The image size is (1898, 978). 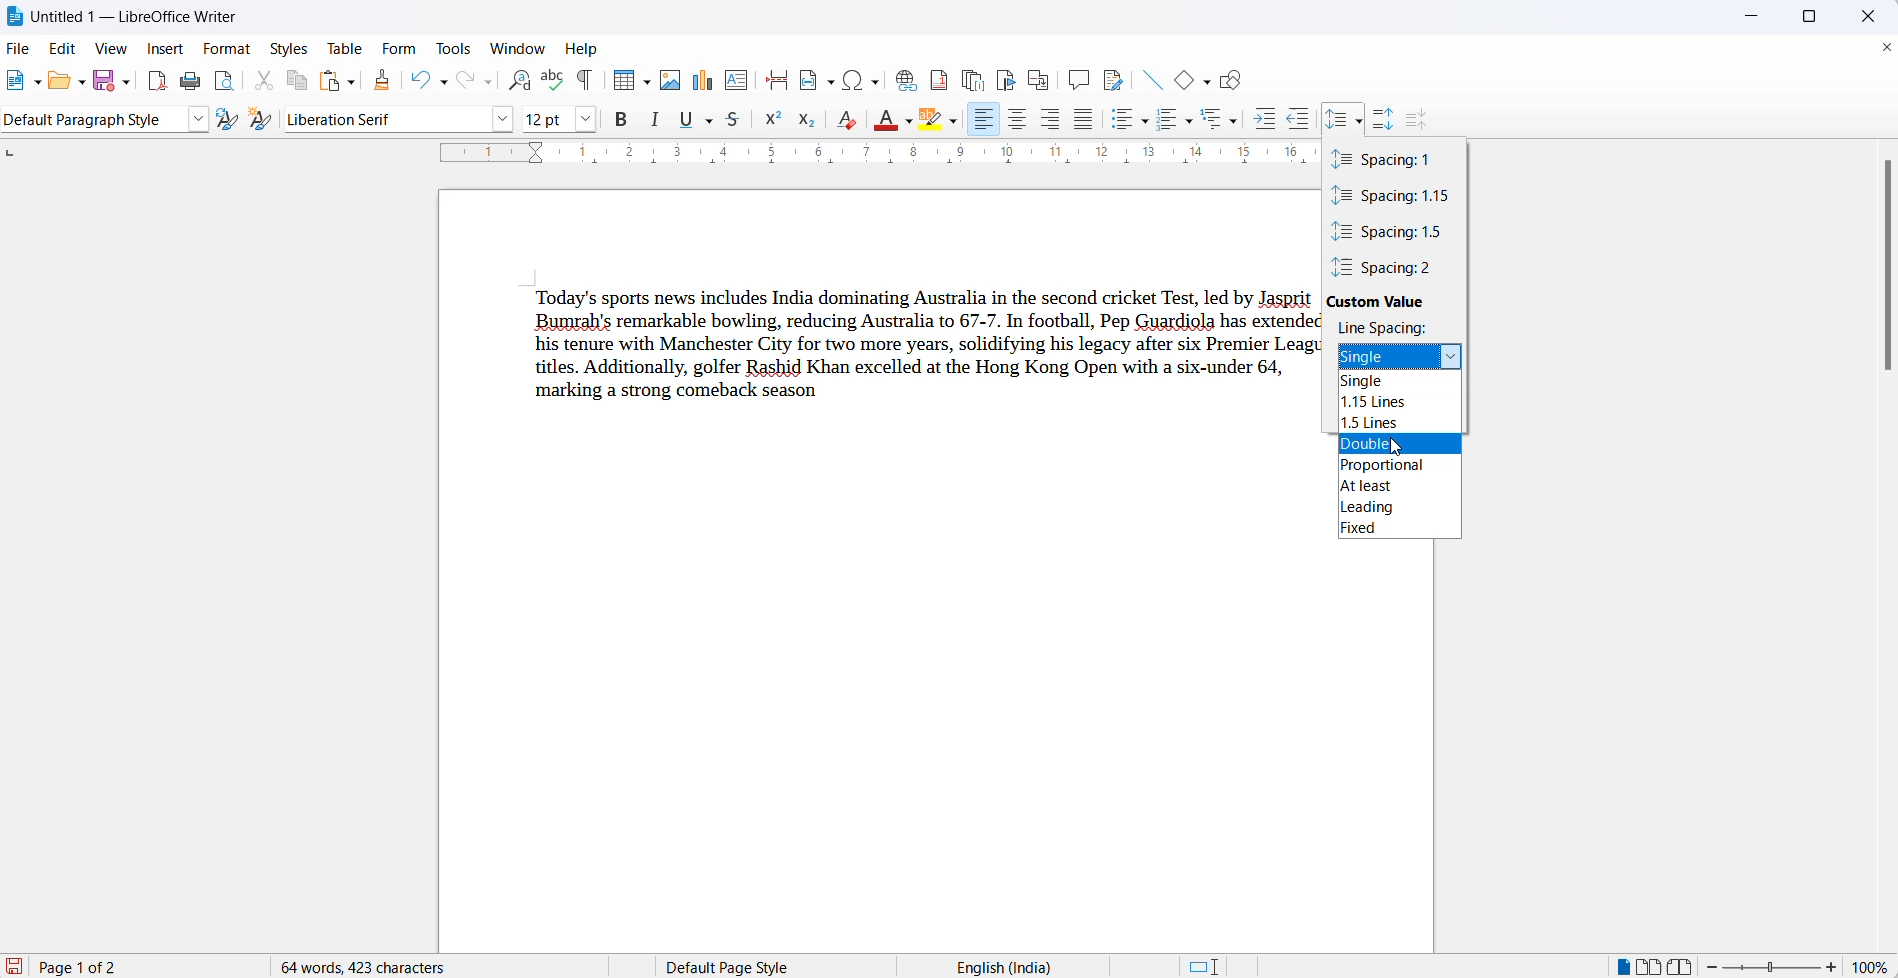 What do you see at coordinates (656, 121) in the screenshot?
I see `italic` at bounding box center [656, 121].